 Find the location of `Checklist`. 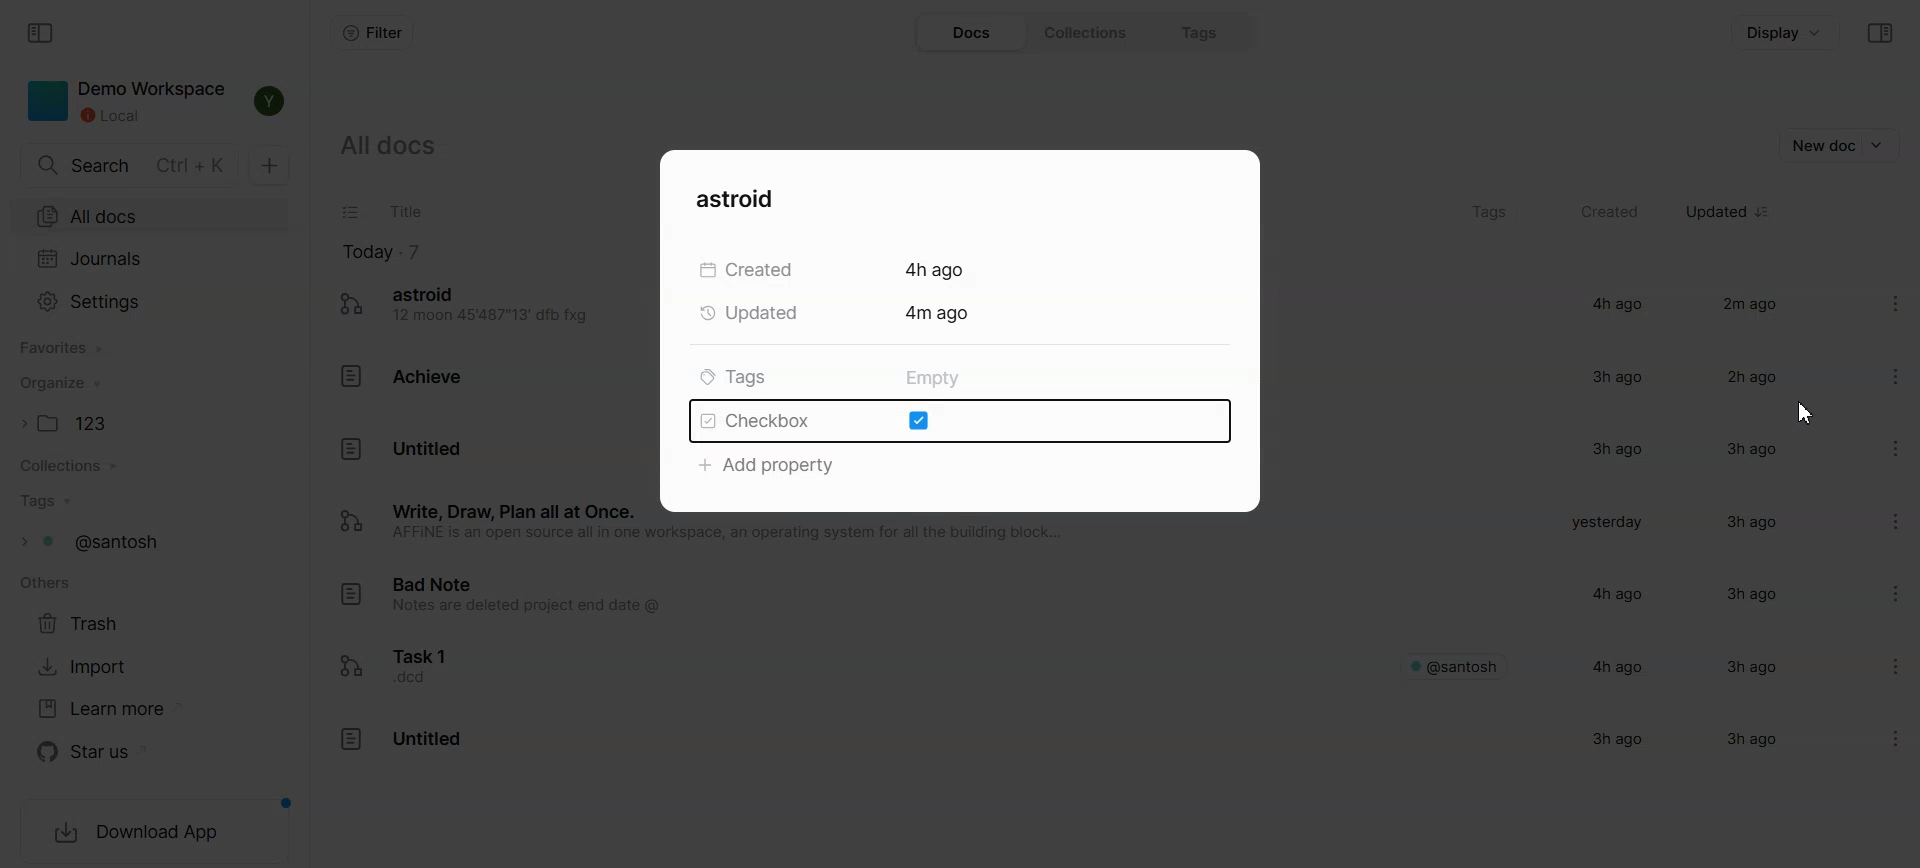

Checklist is located at coordinates (352, 213).